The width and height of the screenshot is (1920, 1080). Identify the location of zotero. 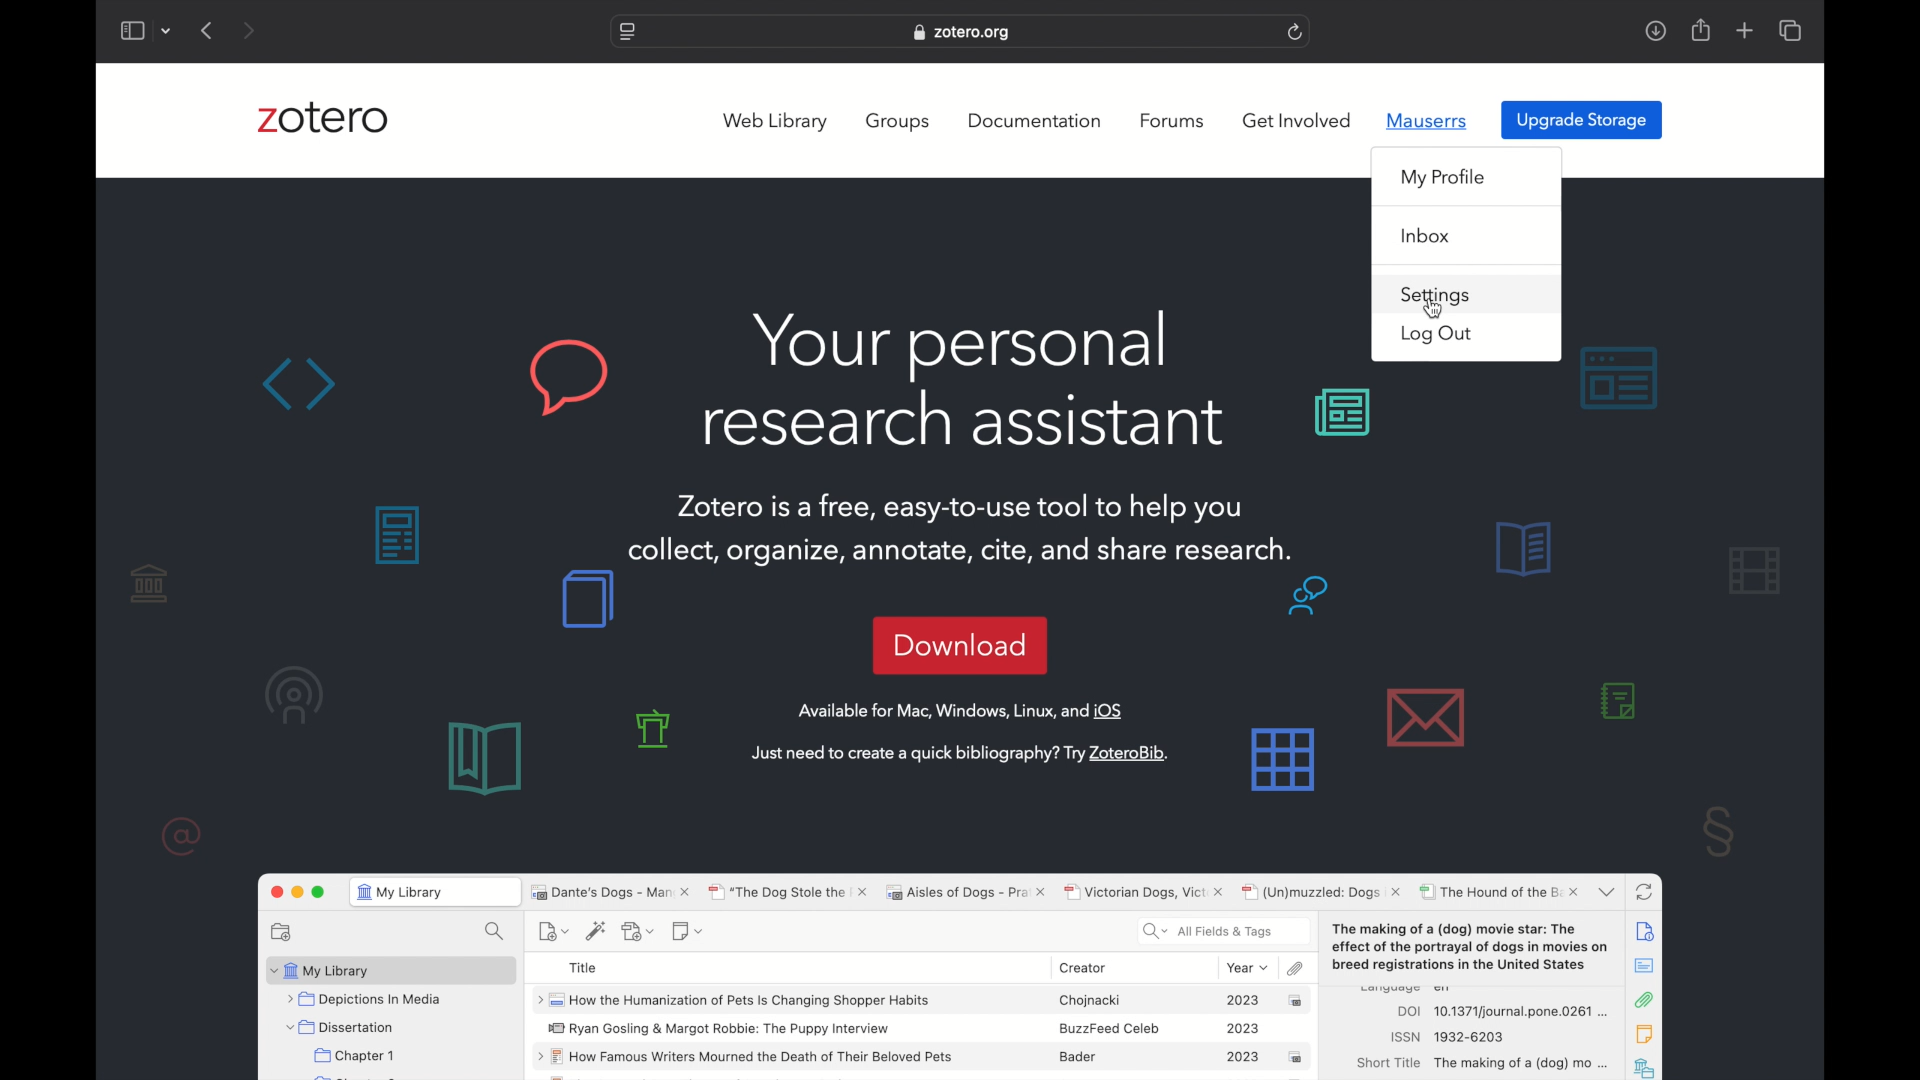
(324, 118).